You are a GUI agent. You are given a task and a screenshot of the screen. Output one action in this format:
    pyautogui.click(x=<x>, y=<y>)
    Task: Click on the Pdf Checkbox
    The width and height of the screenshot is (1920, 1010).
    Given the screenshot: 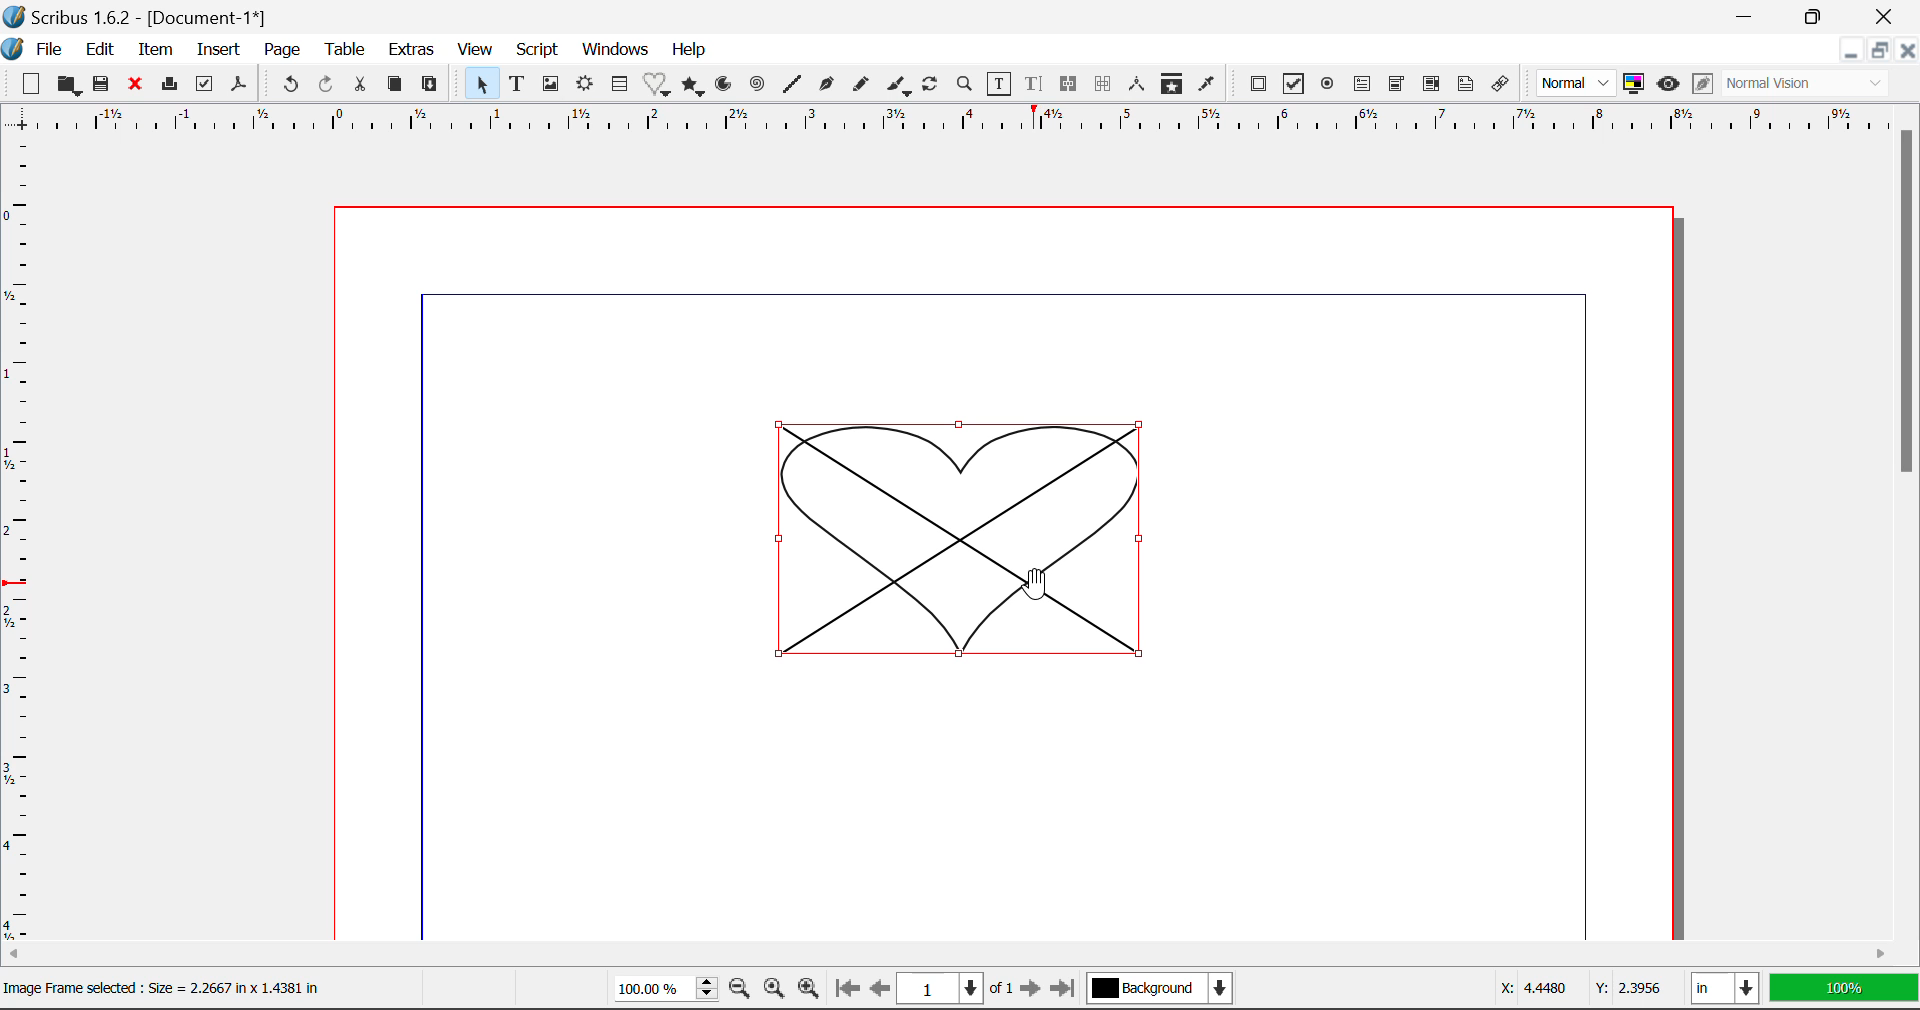 What is the action you would take?
    pyautogui.click(x=1296, y=87)
    